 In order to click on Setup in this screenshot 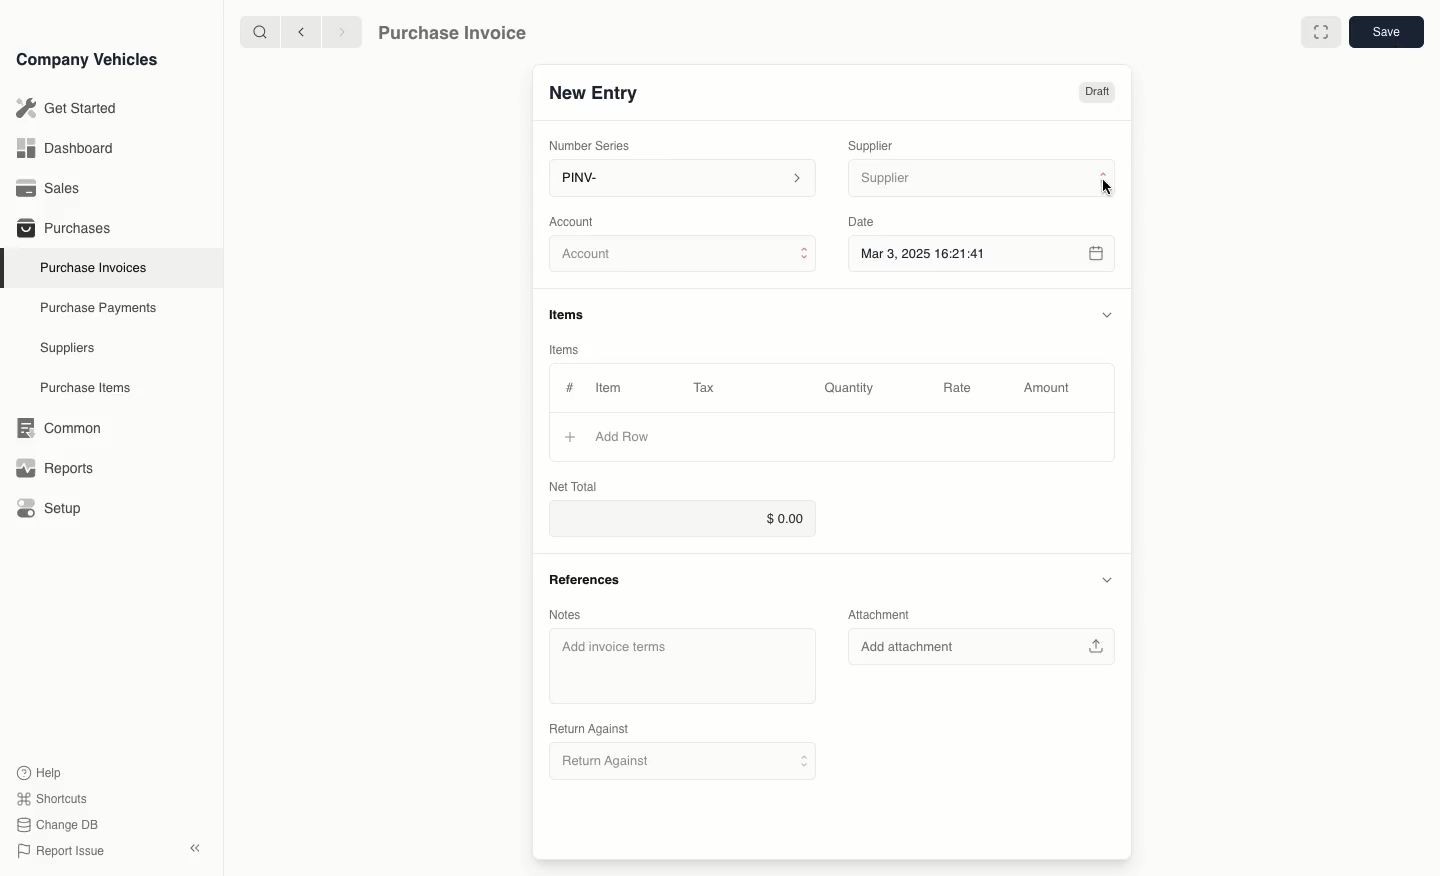, I will do `click(53, 509)`.